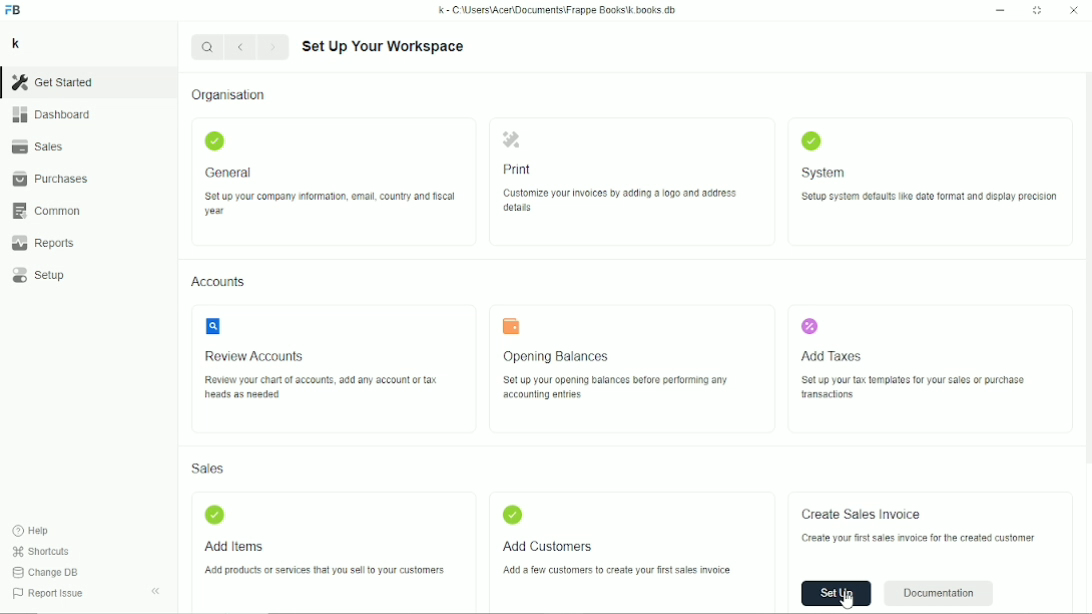 The height and width of the screenshot is (614, 1092). I want to click on Set up your workspace, so click(383, 47).